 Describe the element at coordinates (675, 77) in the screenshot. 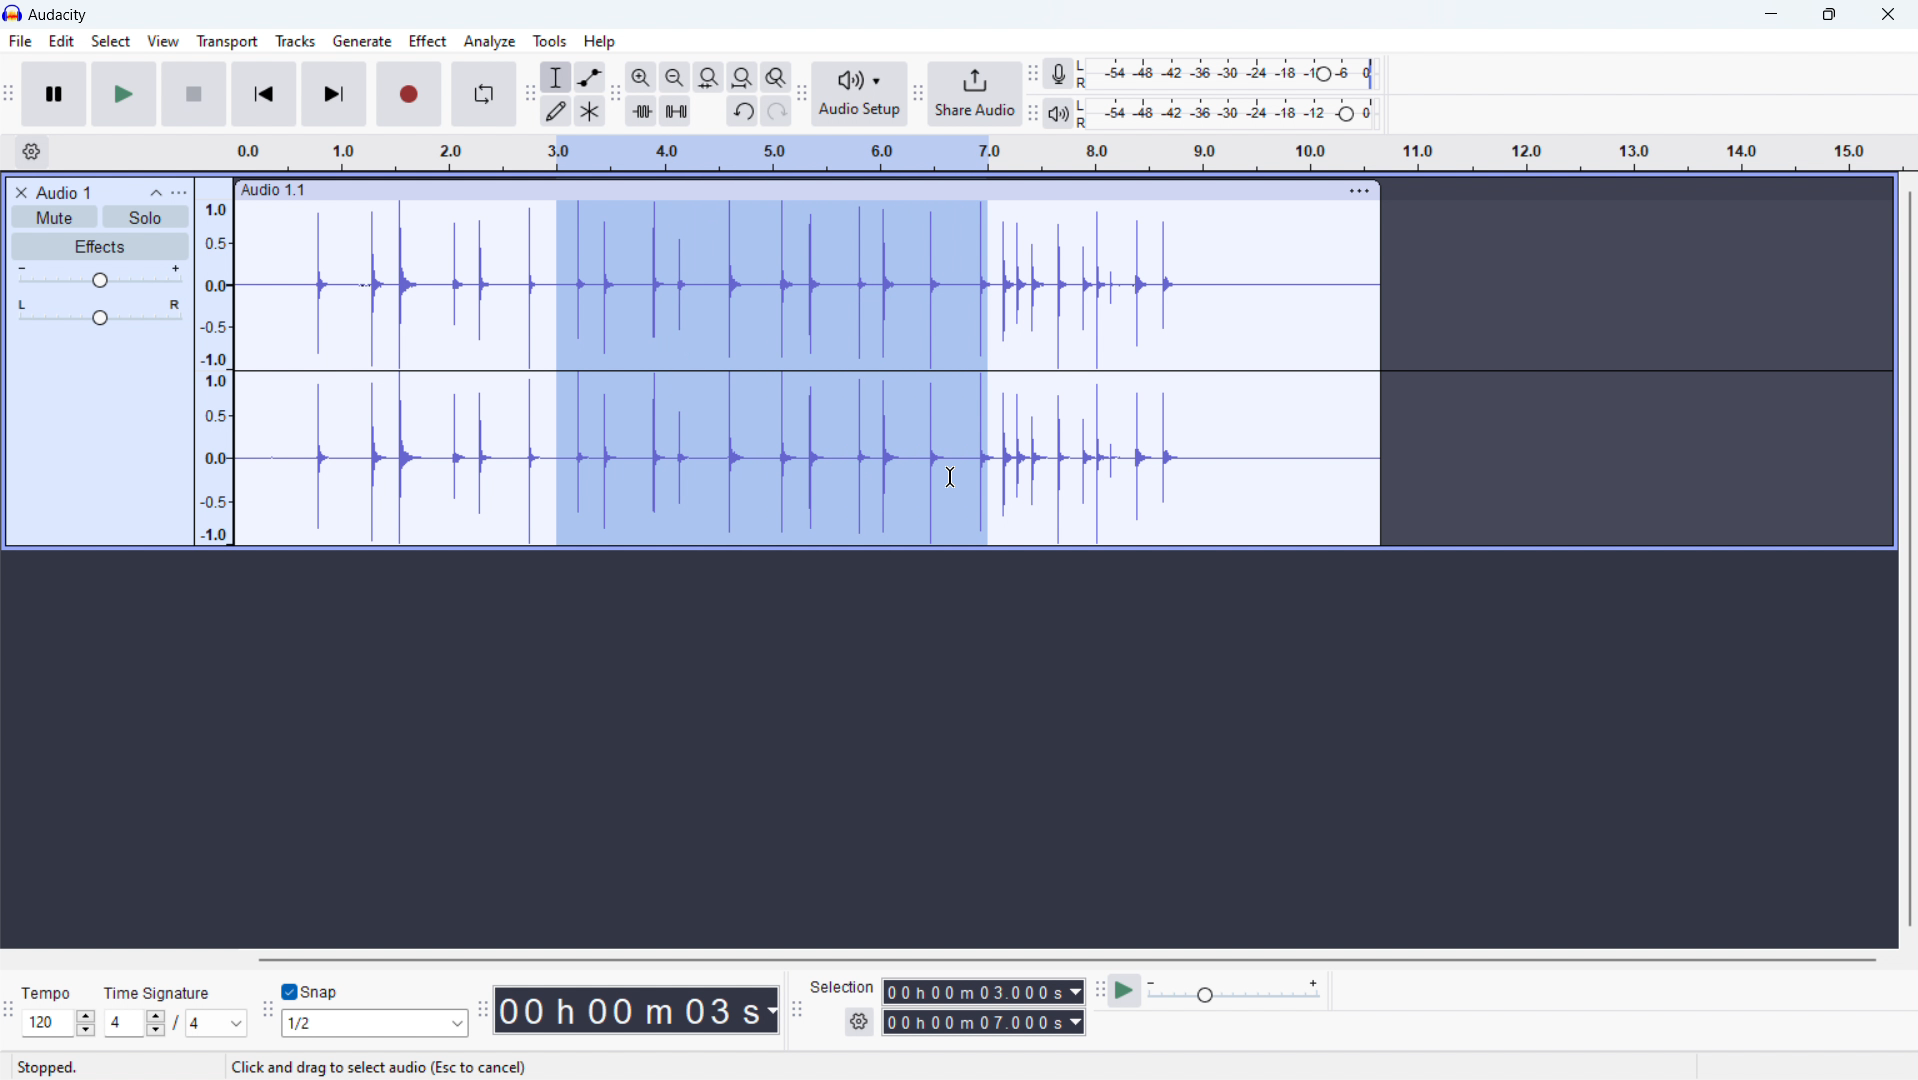

I see `zoom out` at that location.